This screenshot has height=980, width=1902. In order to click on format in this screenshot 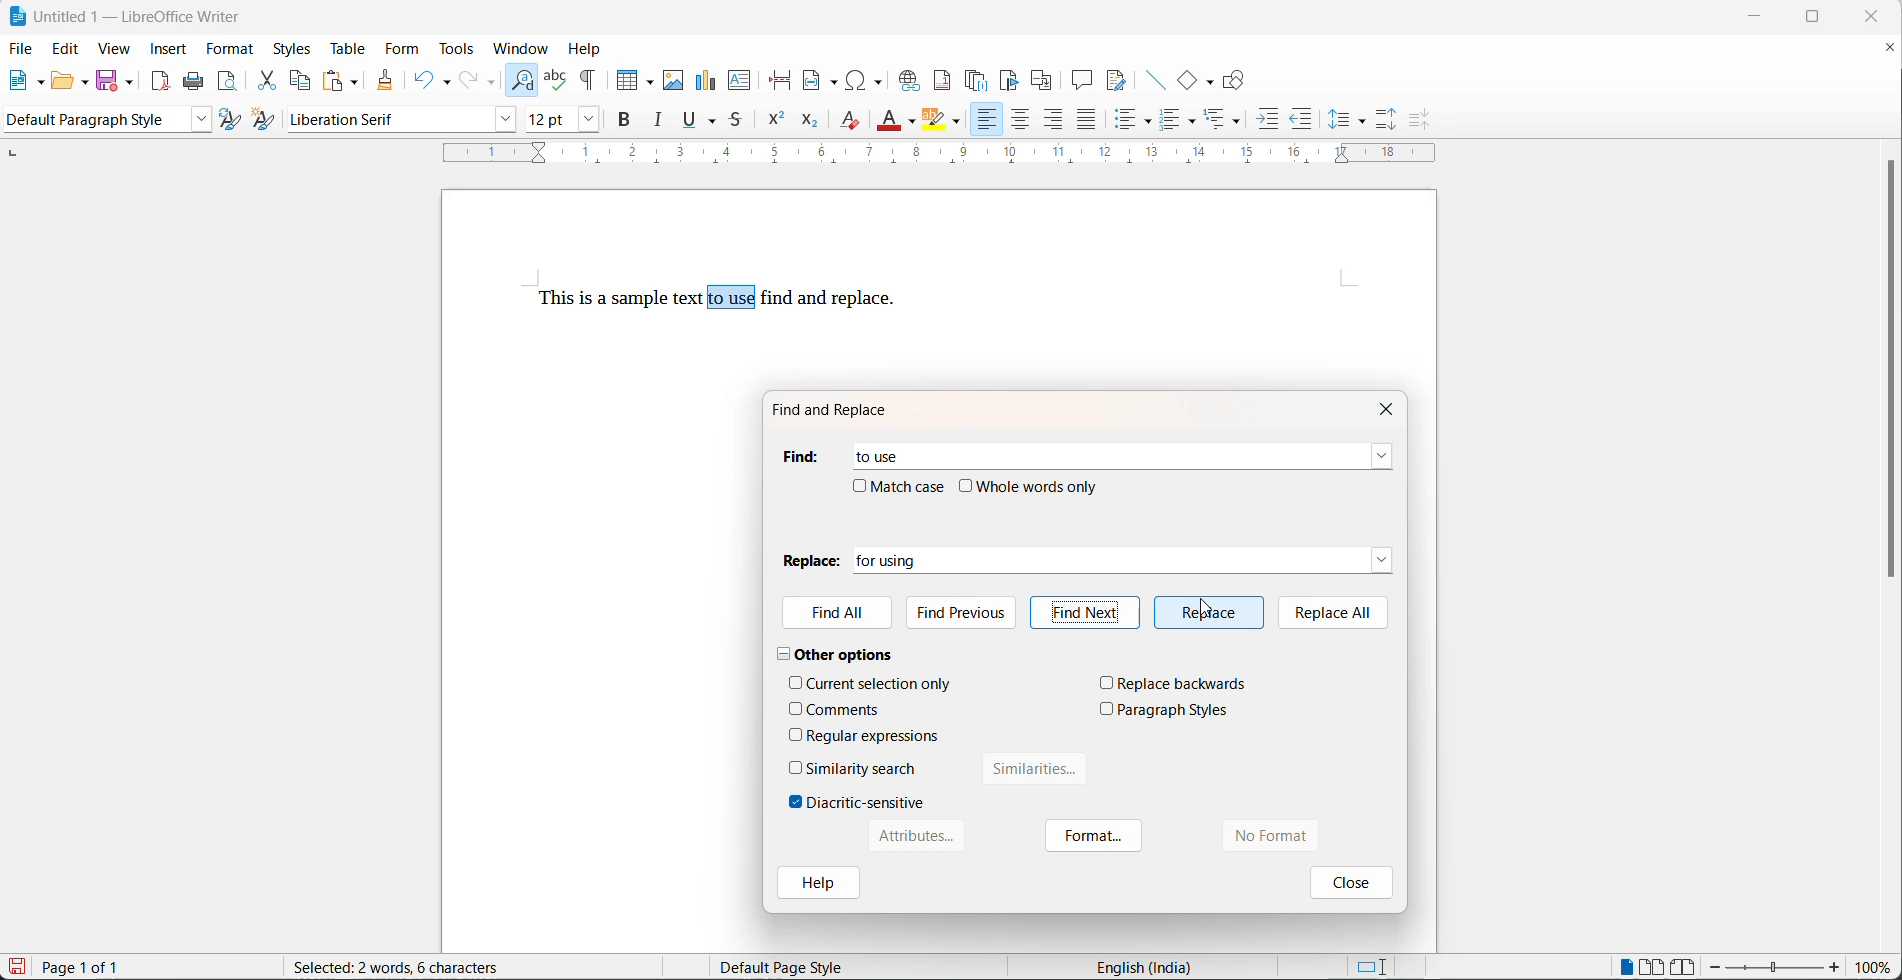, I will do `click(232, 50)`.